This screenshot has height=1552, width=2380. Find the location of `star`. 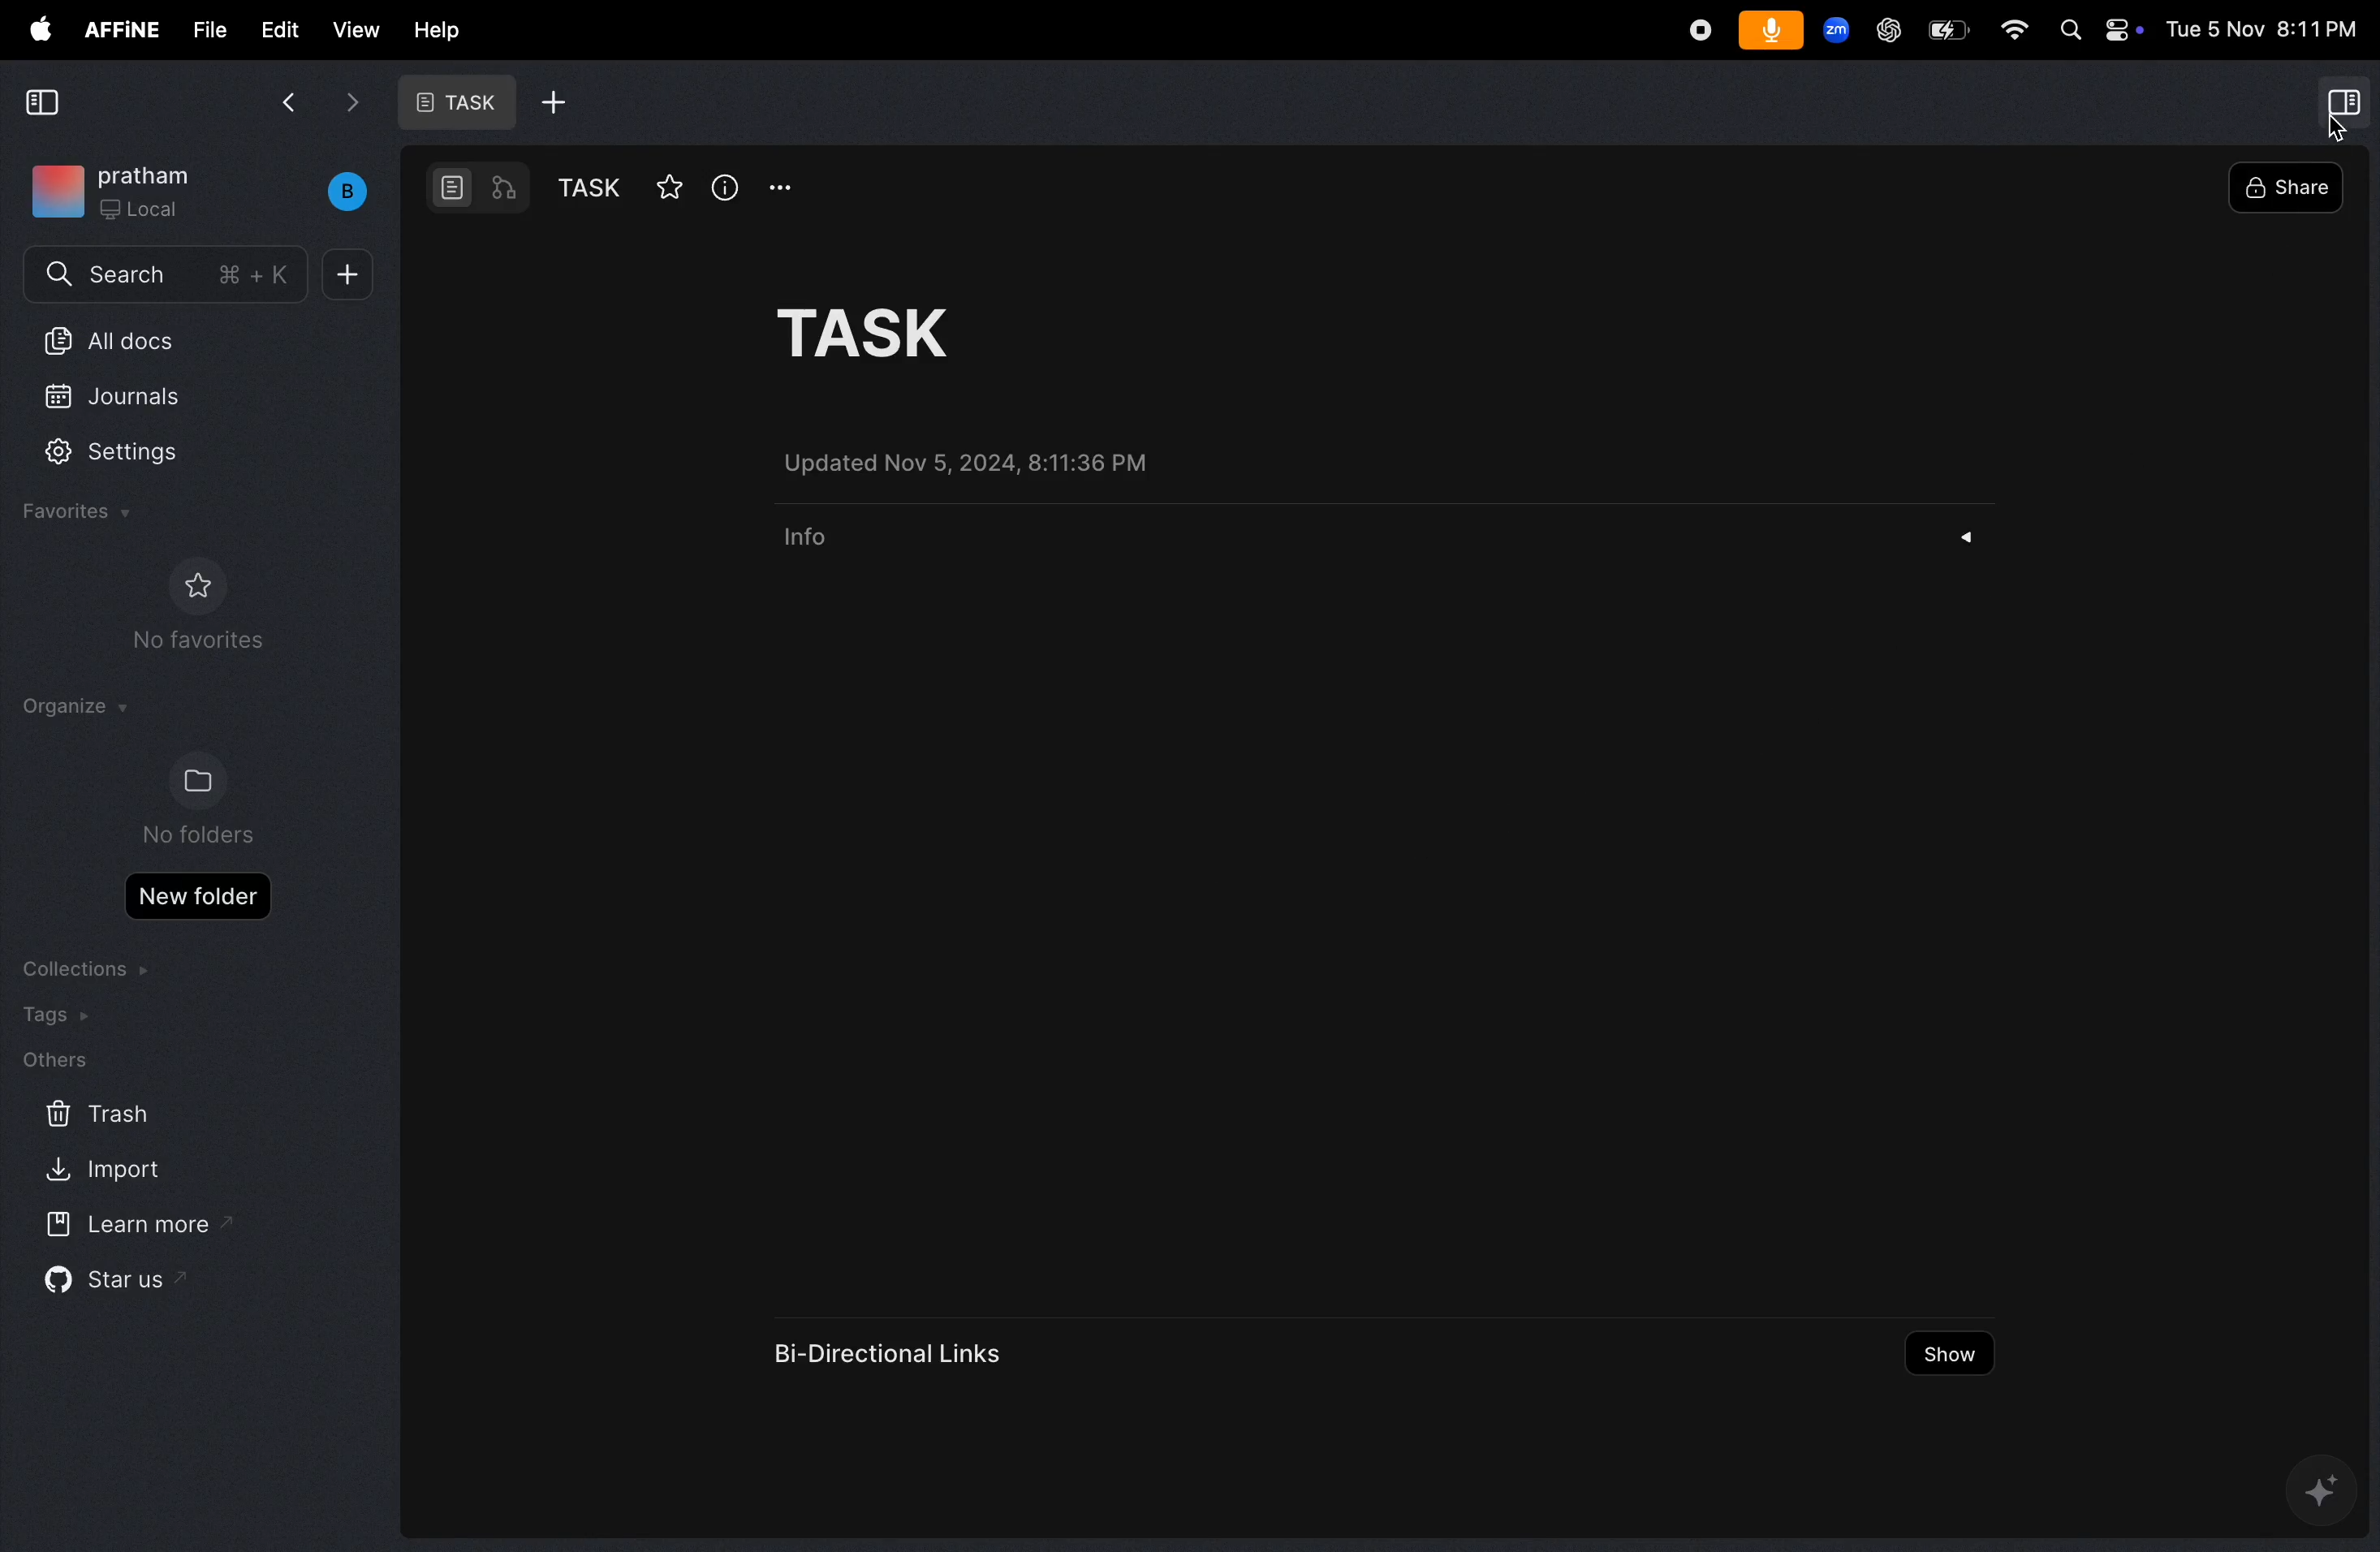

star is located at coordinates (667, 186).